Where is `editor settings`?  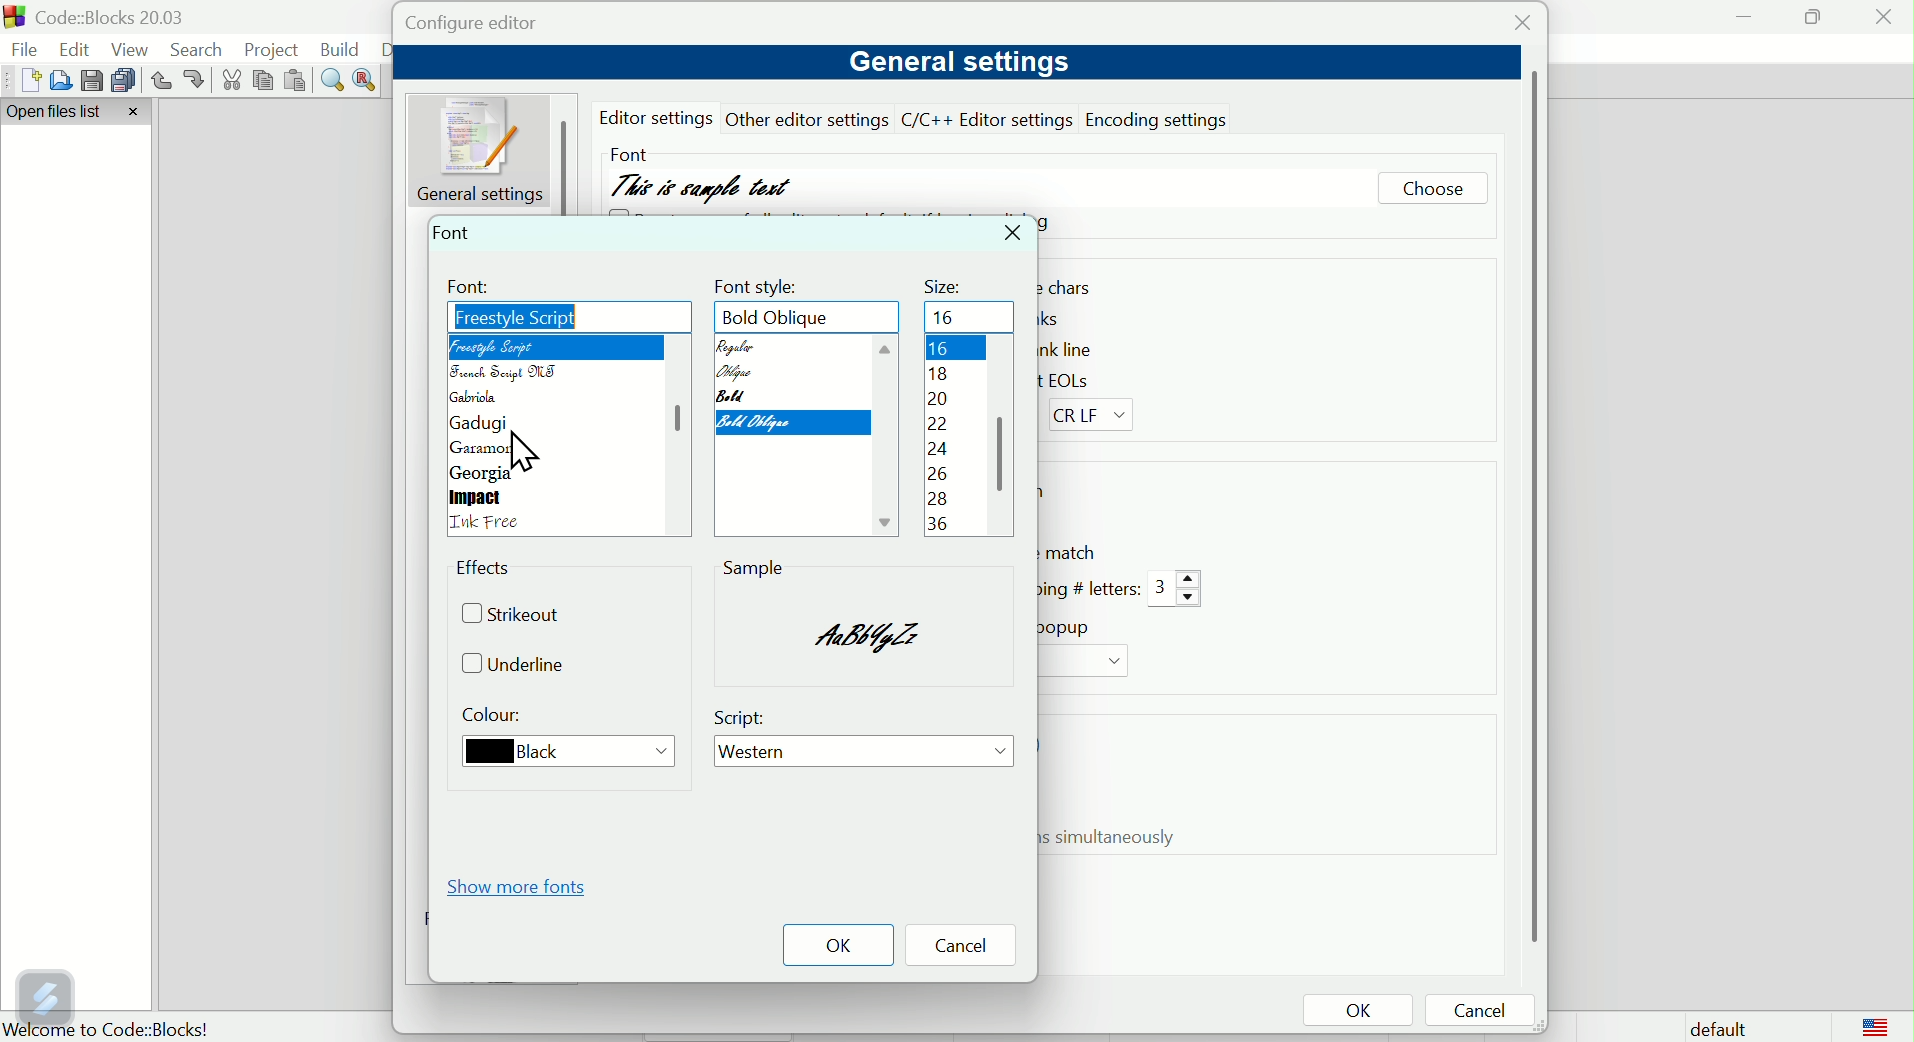
editor settings is located at coordinates (660, 118).